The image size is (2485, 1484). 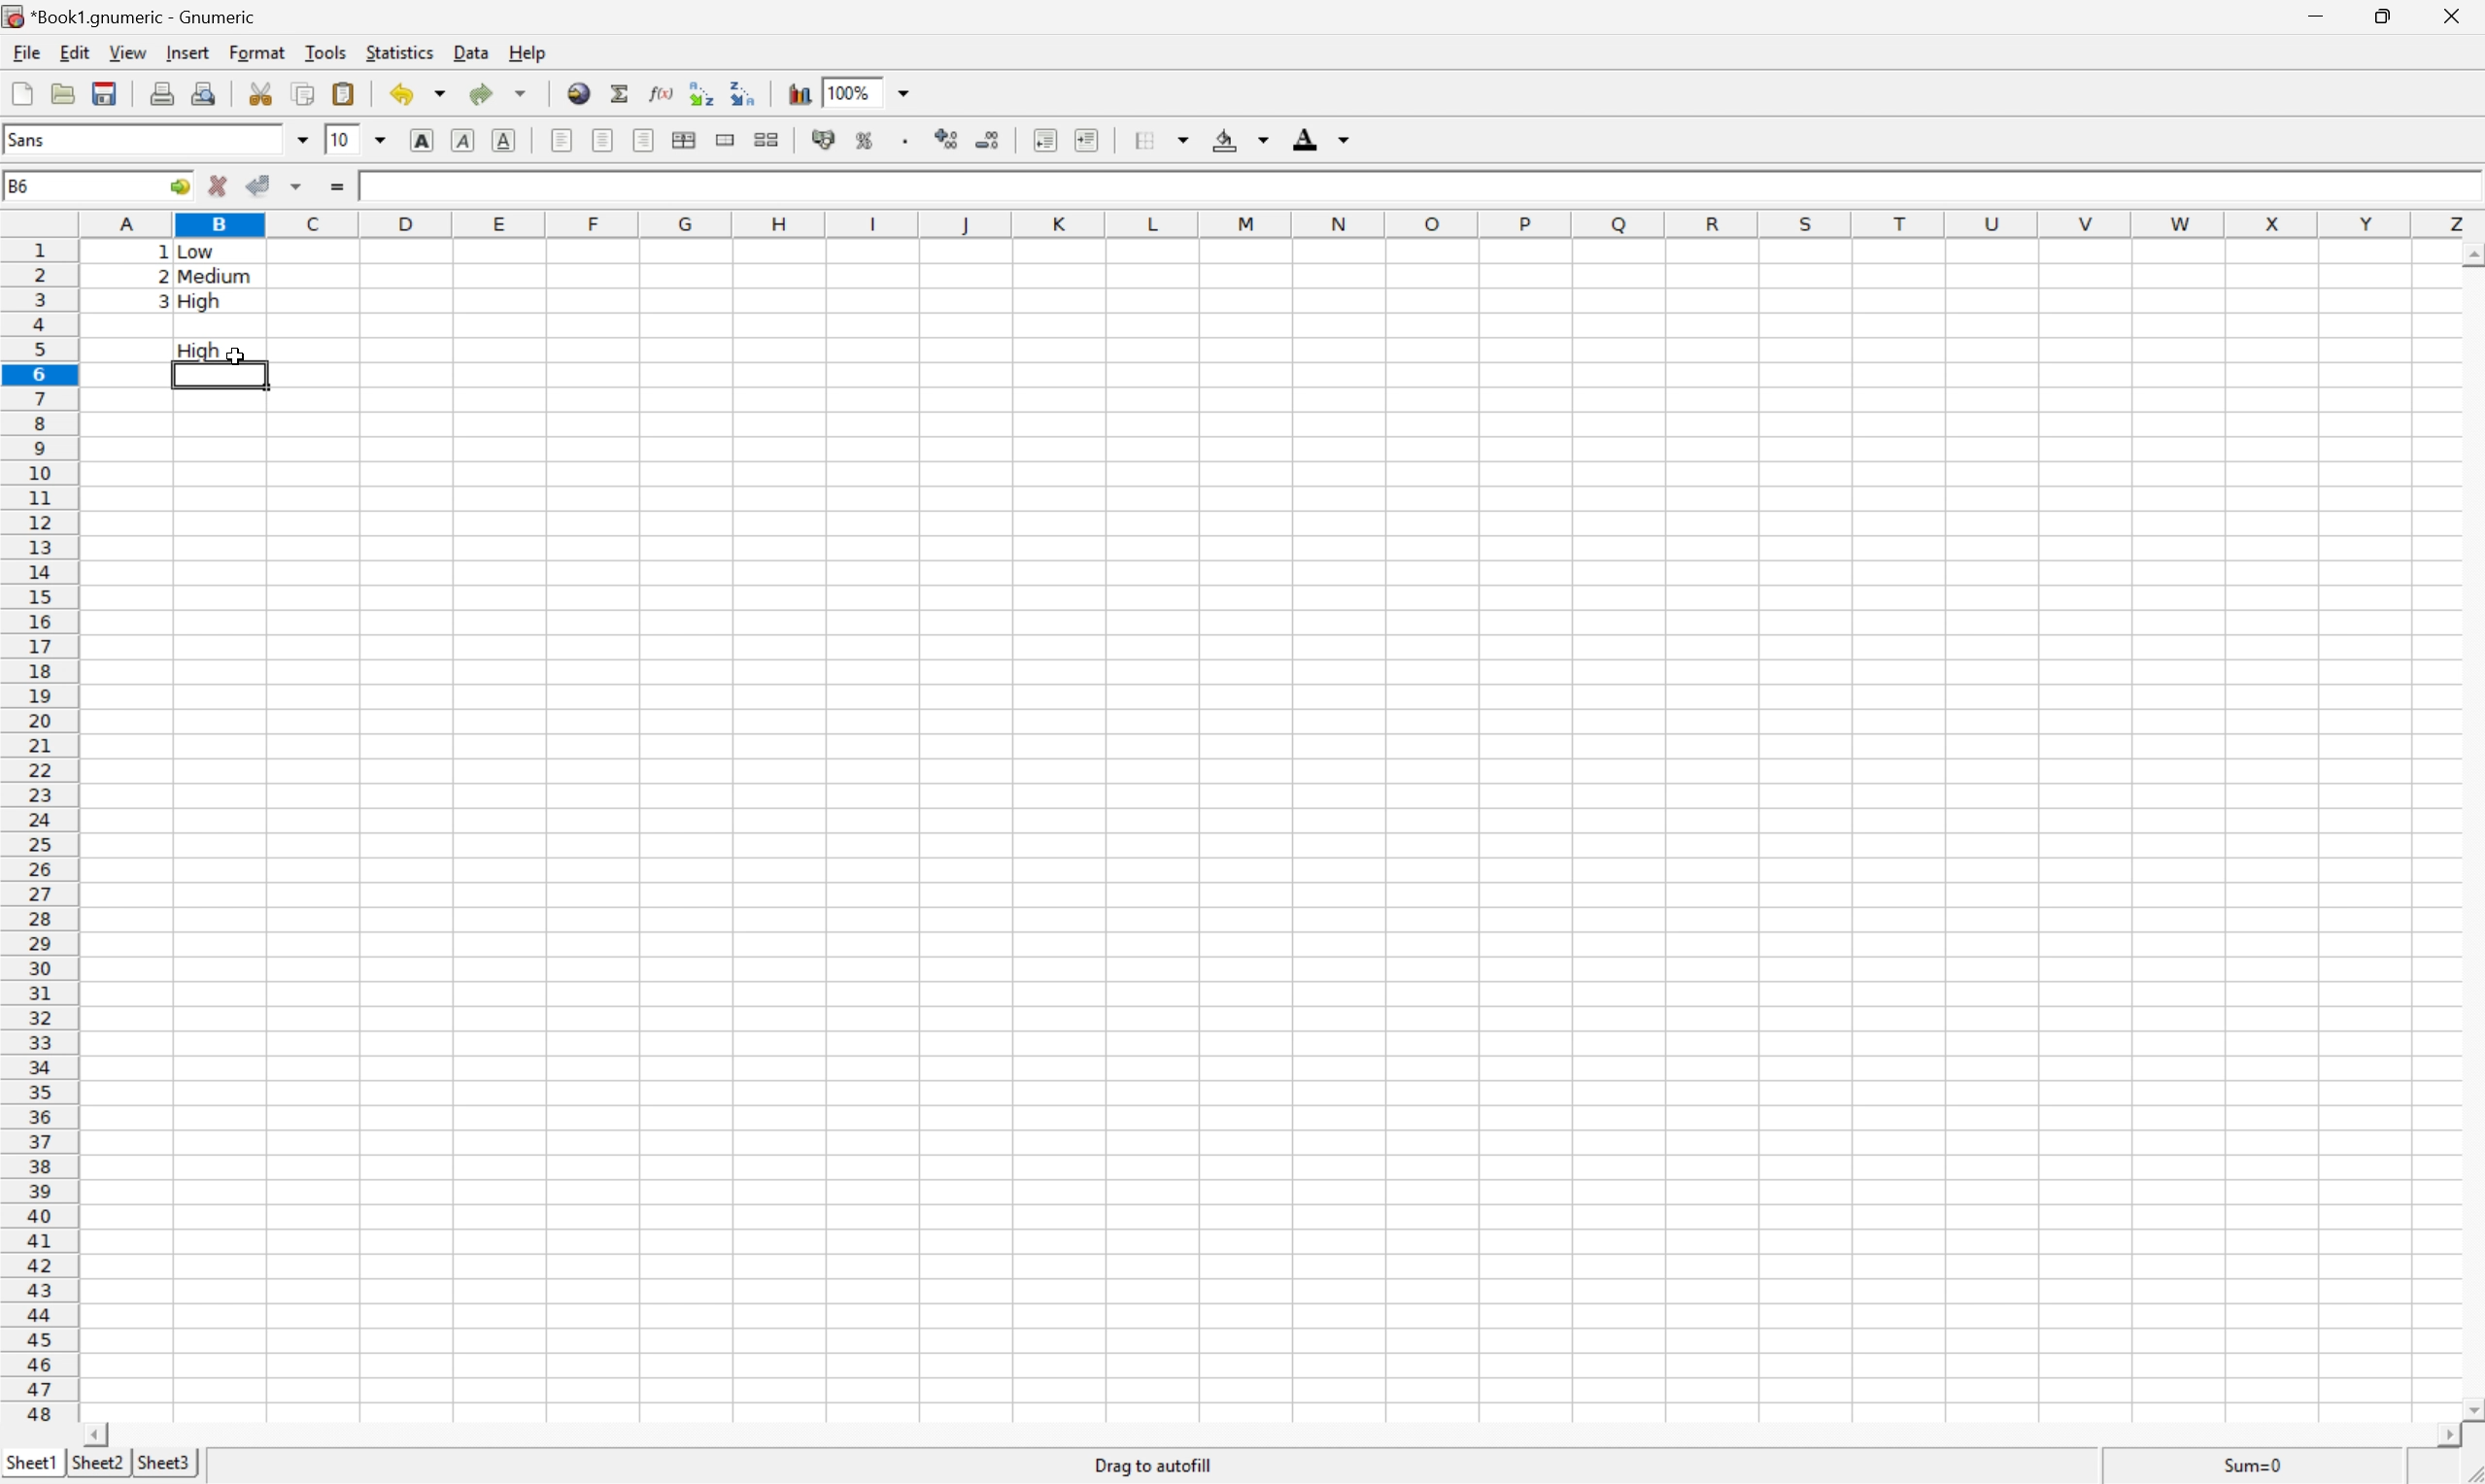 I want to click on Cut selection, so click(x=261, y=93).